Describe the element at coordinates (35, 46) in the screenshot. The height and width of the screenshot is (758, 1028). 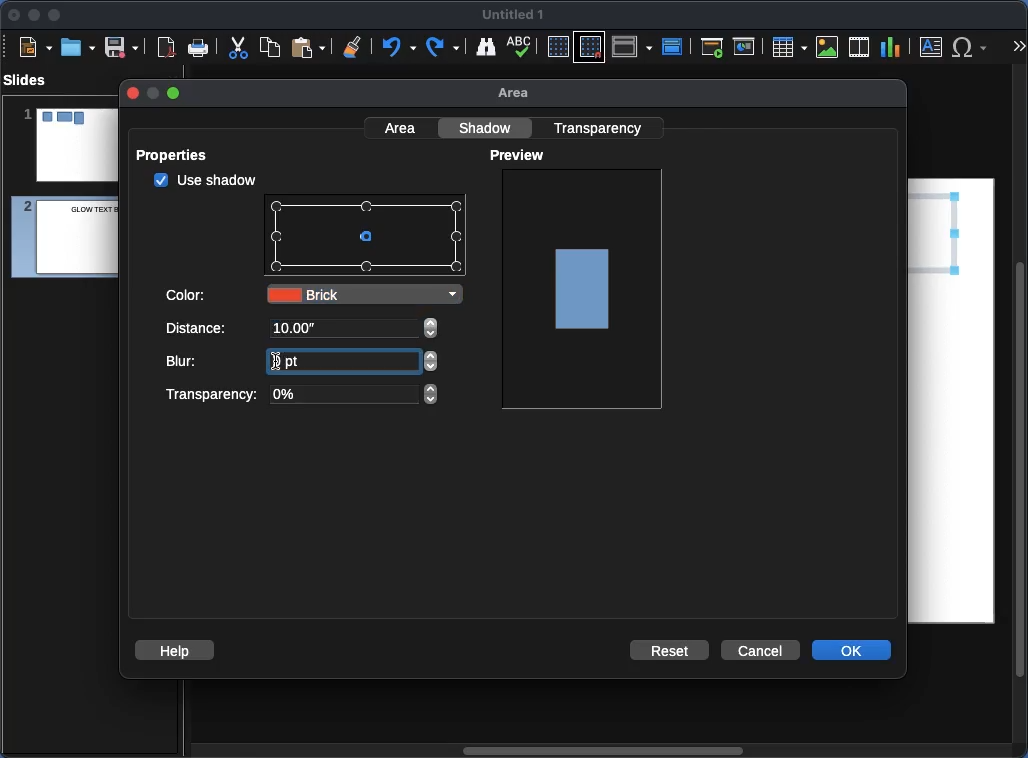
I see `New` at that location.